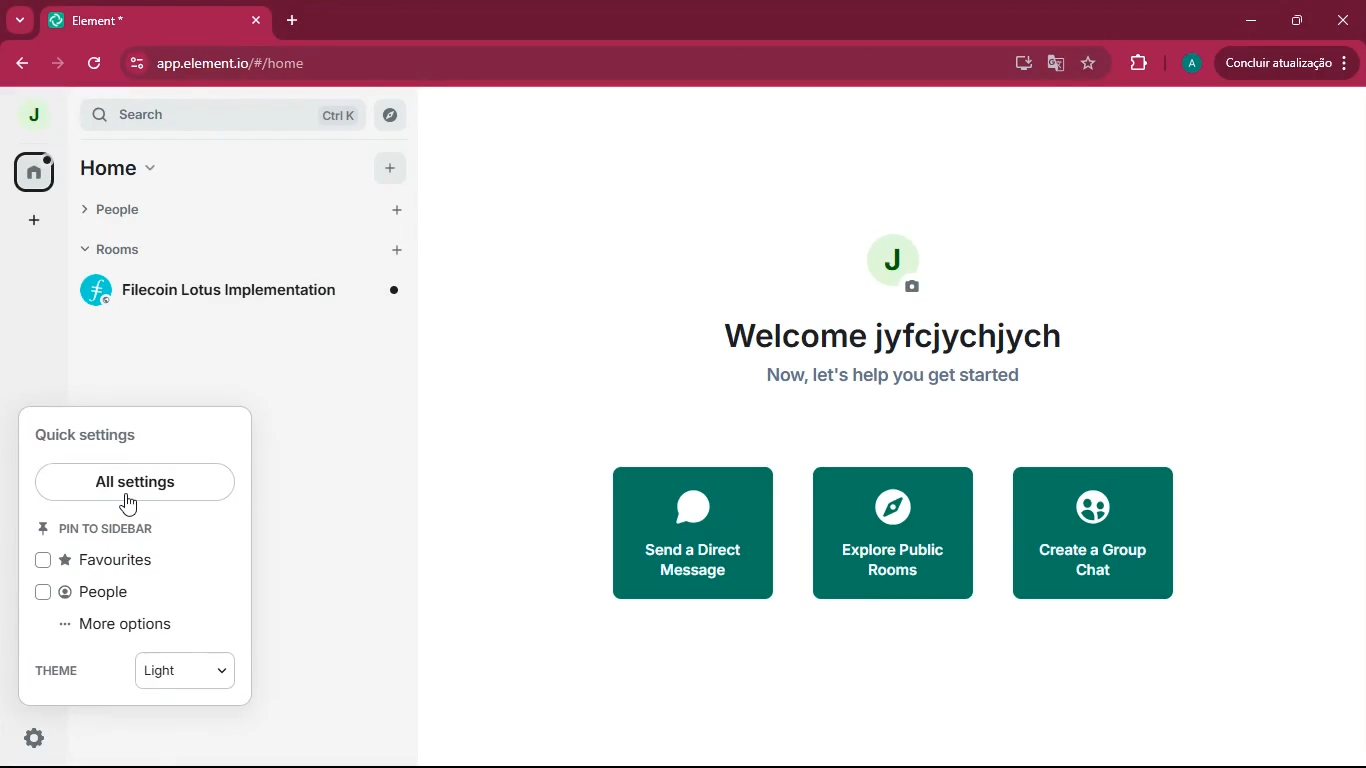 The height and width of the screenshot is (768, 1366). I want to click on extensions, so click(1132, 64).